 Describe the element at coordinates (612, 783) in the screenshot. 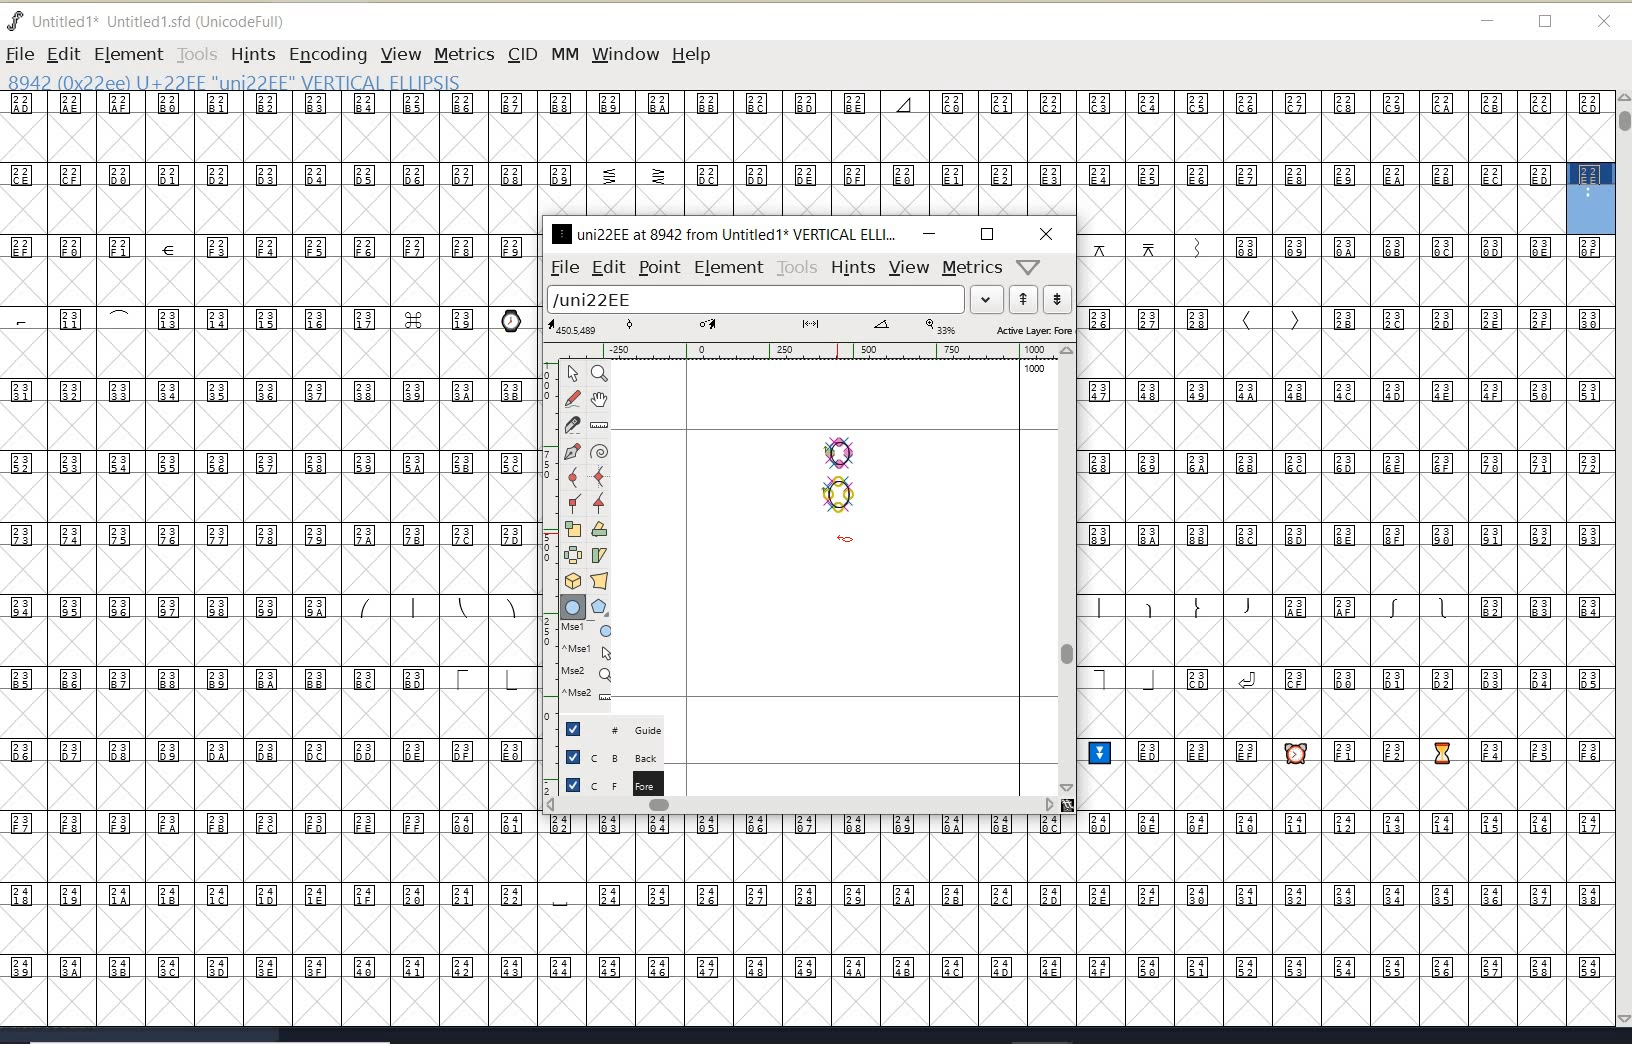

I see `foreground` at that location.